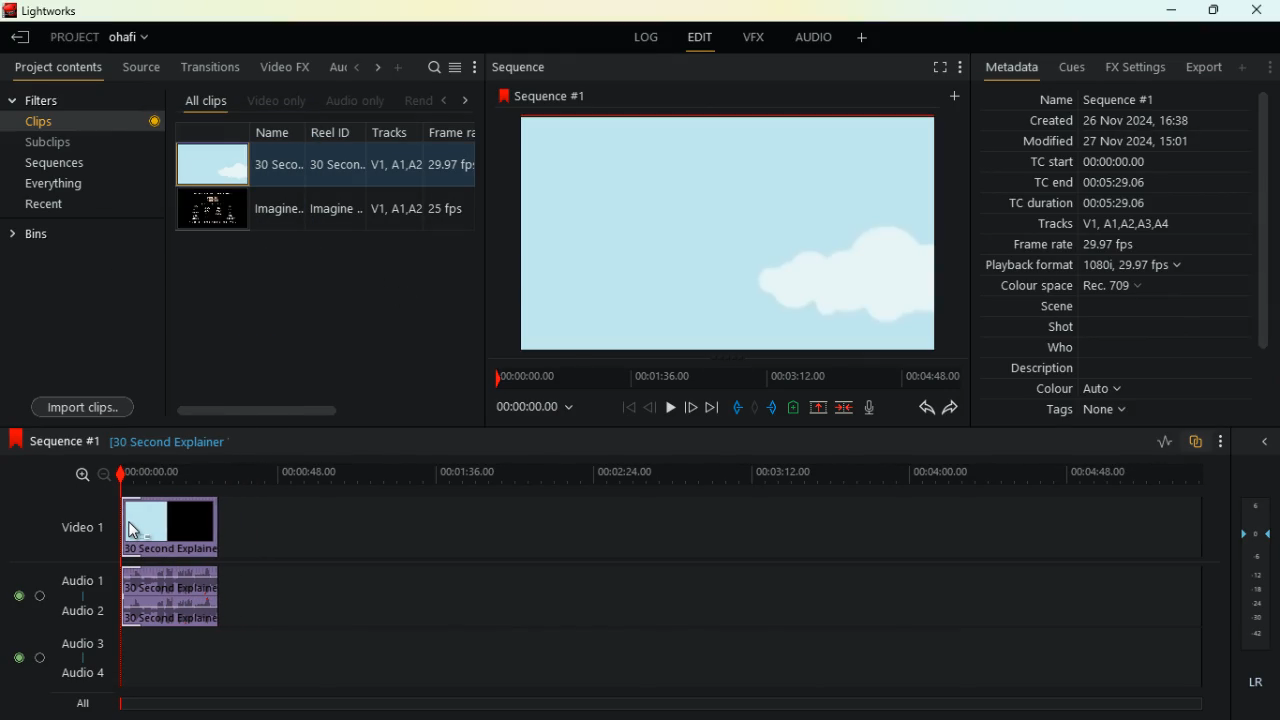 This screenshot has width=1280, height=720. Describe the element at coordinates (1222, 440) in the screenshot. I see `more` at that location.